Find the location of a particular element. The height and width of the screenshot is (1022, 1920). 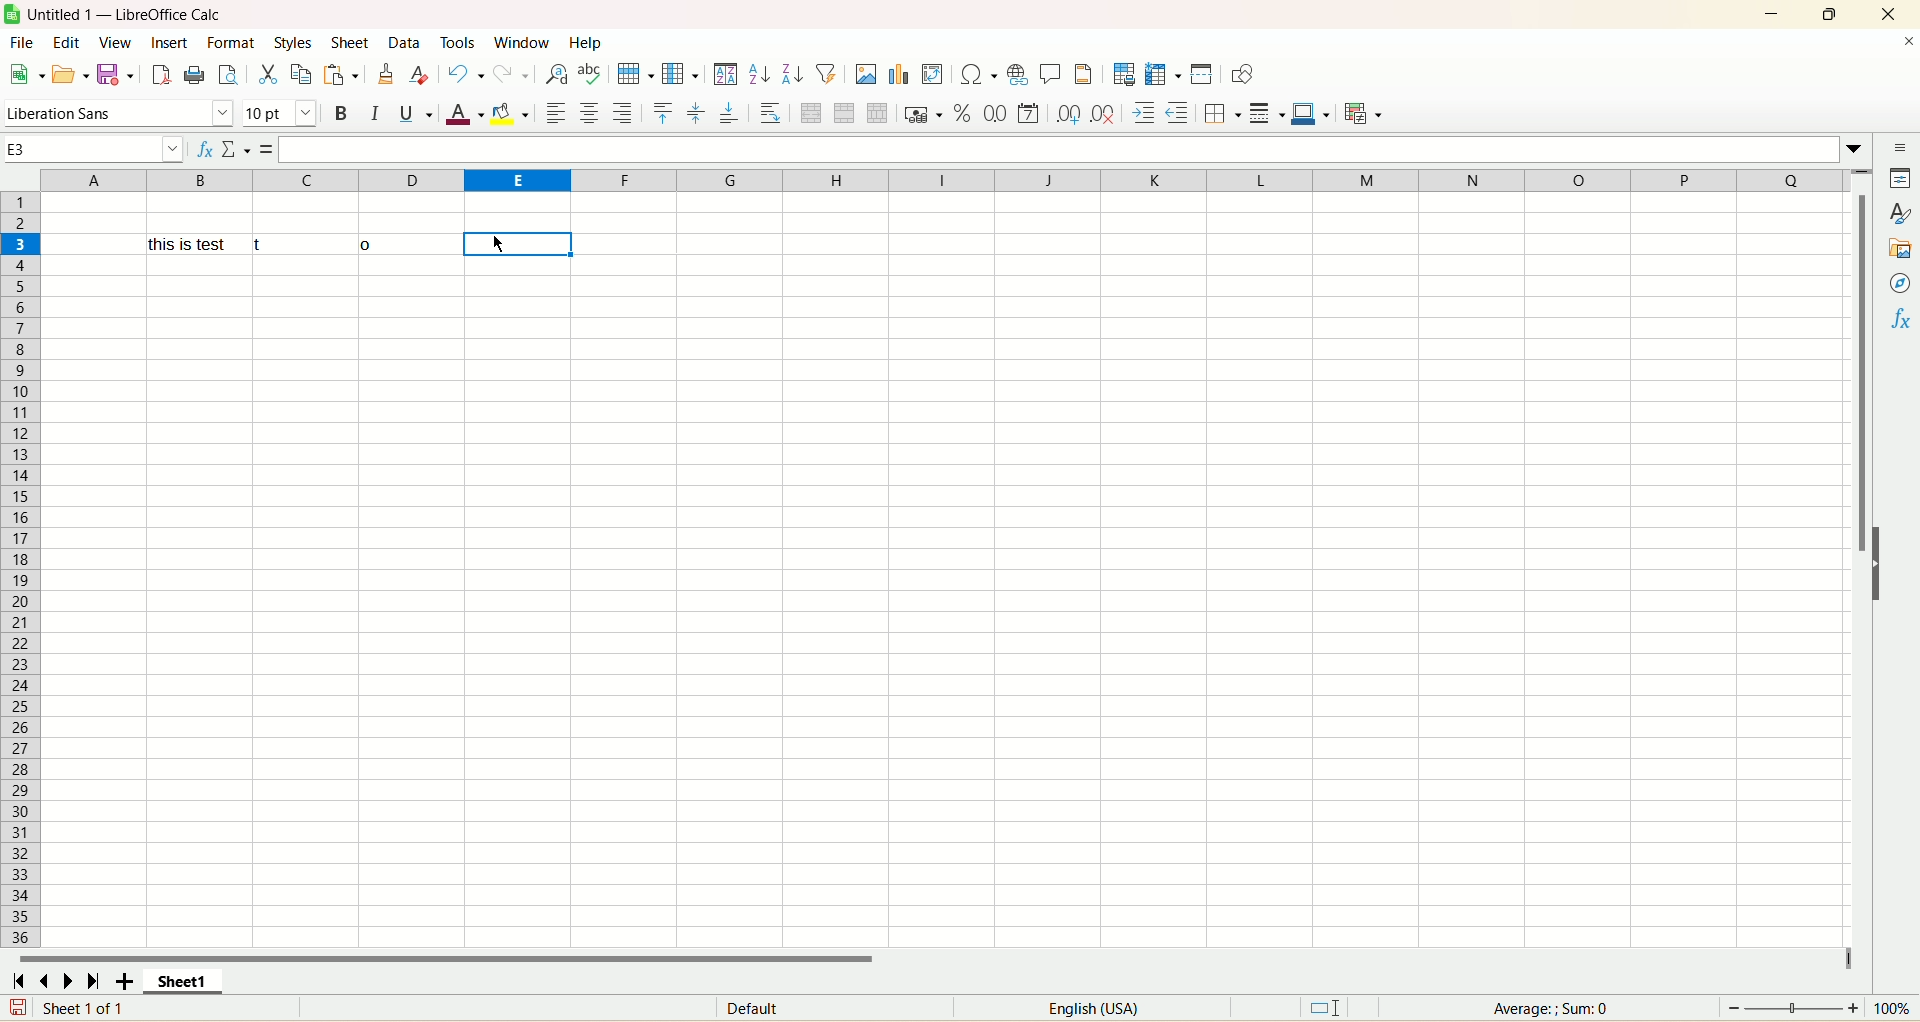

maximize is located at coordinates (1827, 14).